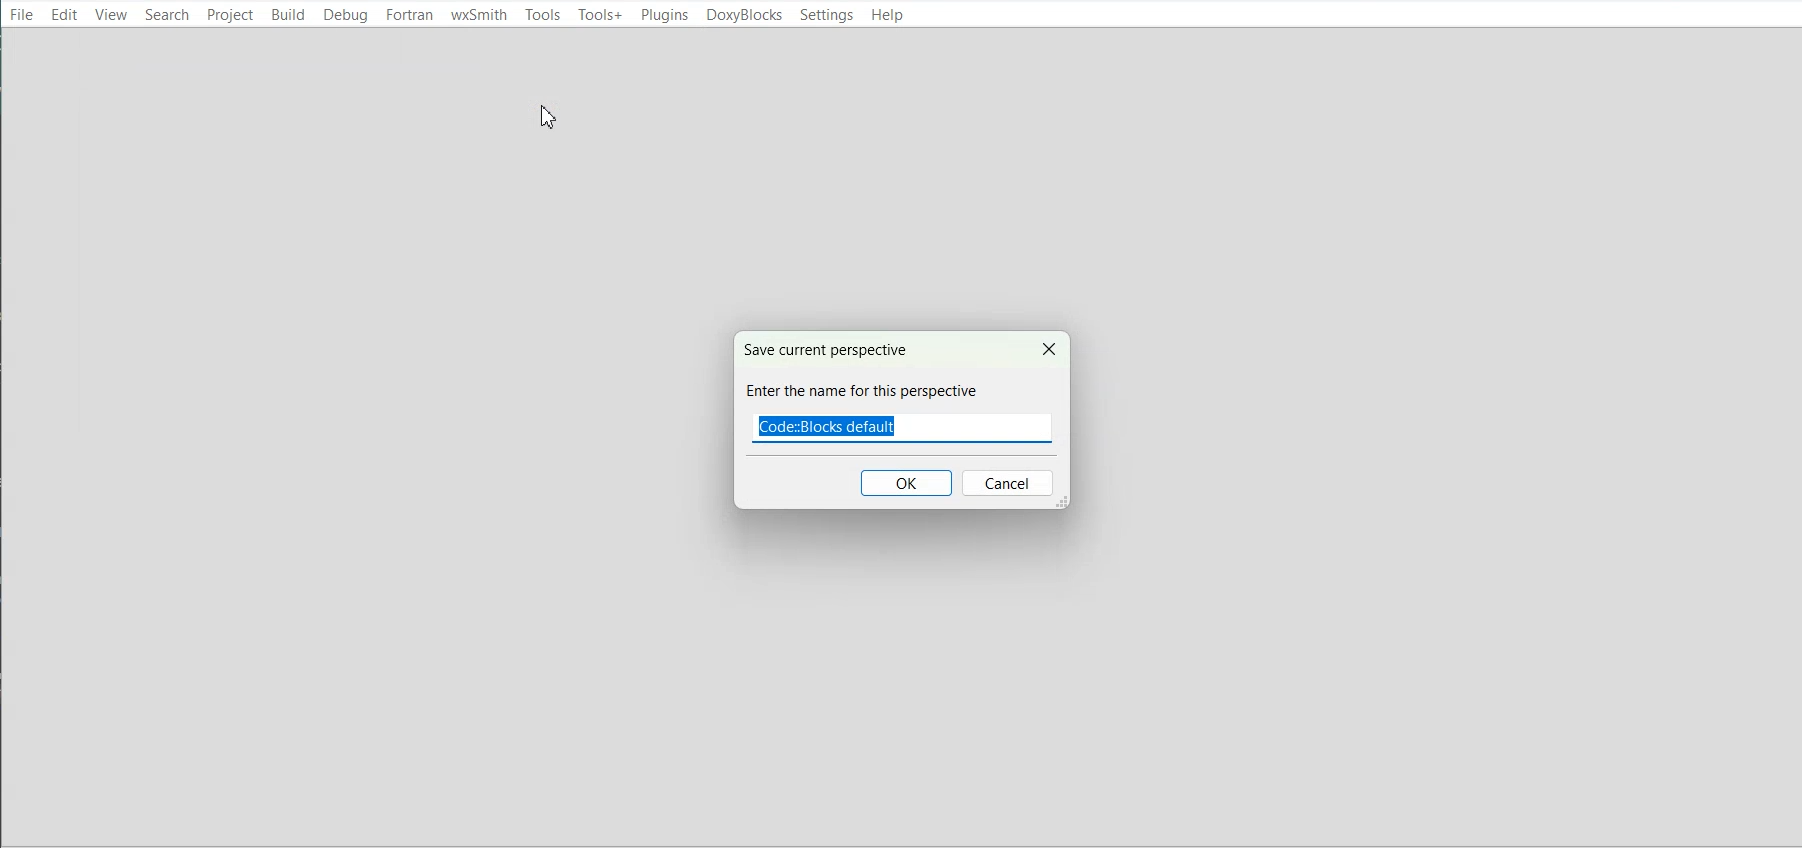 The image size is (1802, 848). Describe the element at coordinates (549, 115) in the screenshot. I see `Cursor` at that location.